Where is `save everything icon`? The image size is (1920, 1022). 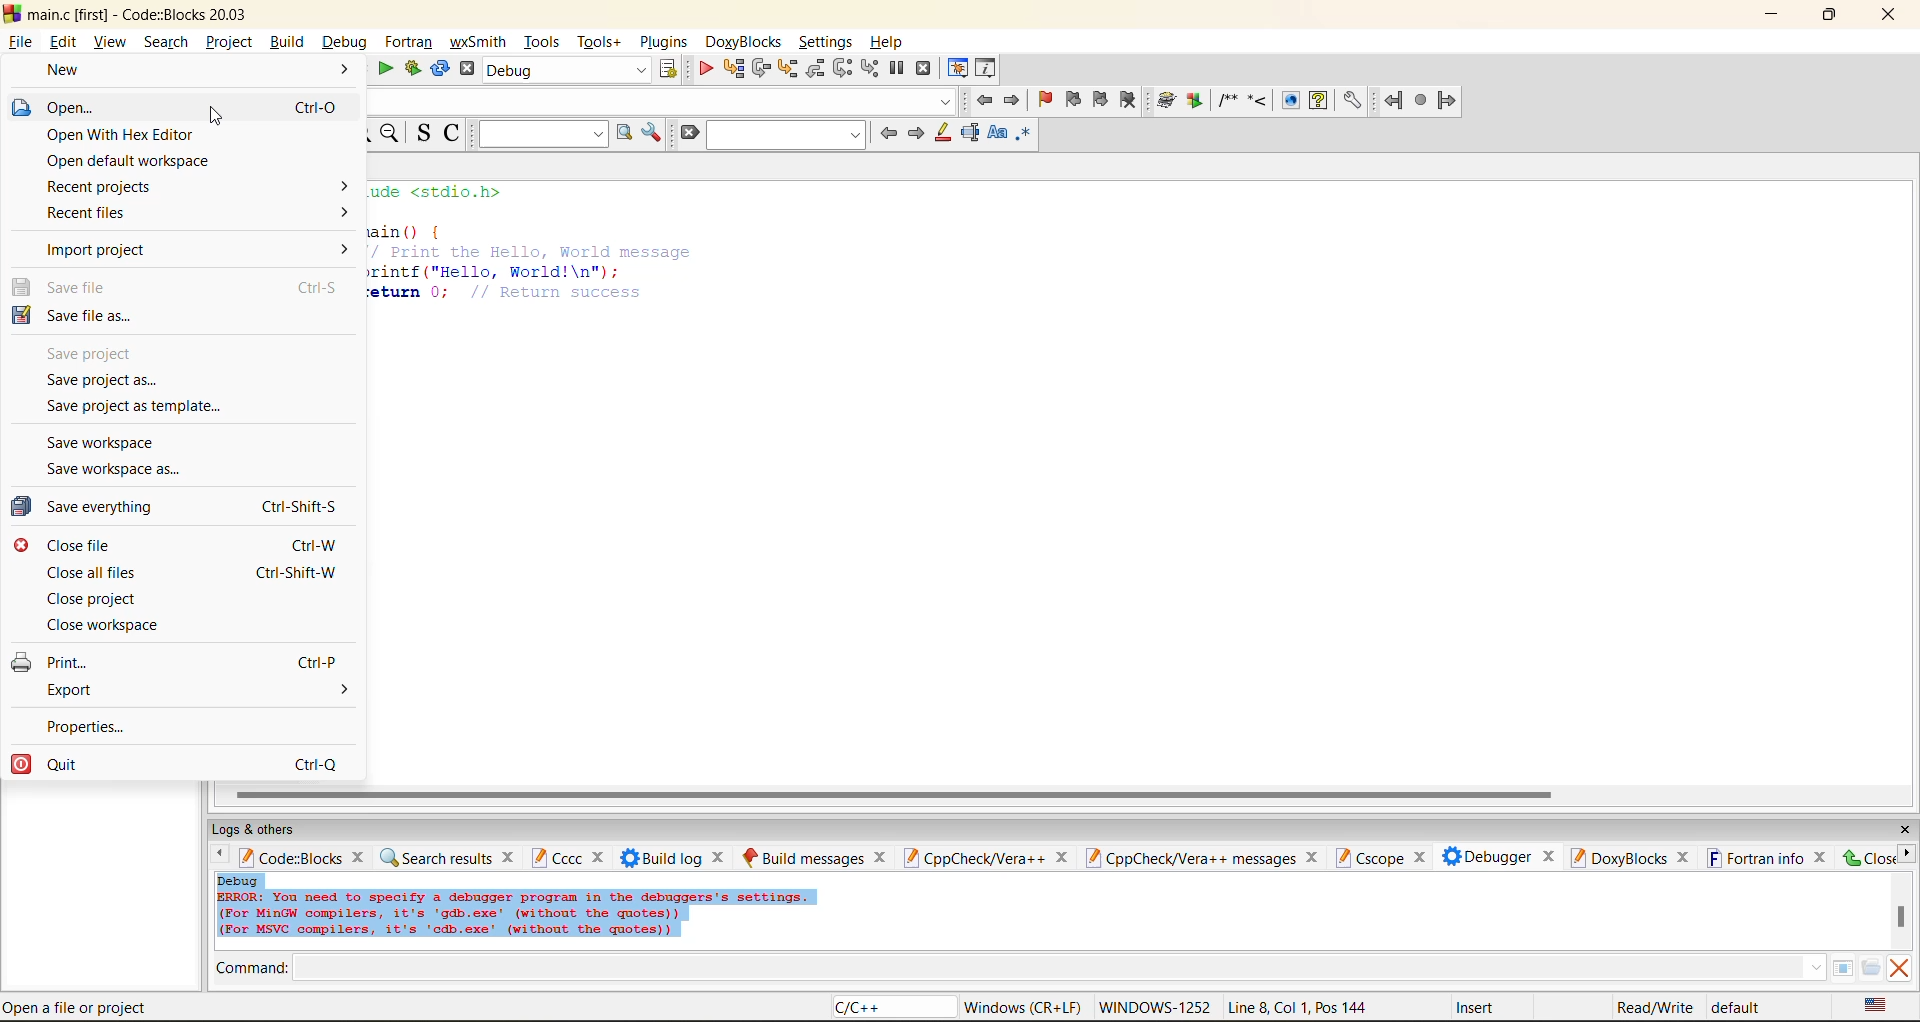
save everything icon is located at coordinates (23, 507).